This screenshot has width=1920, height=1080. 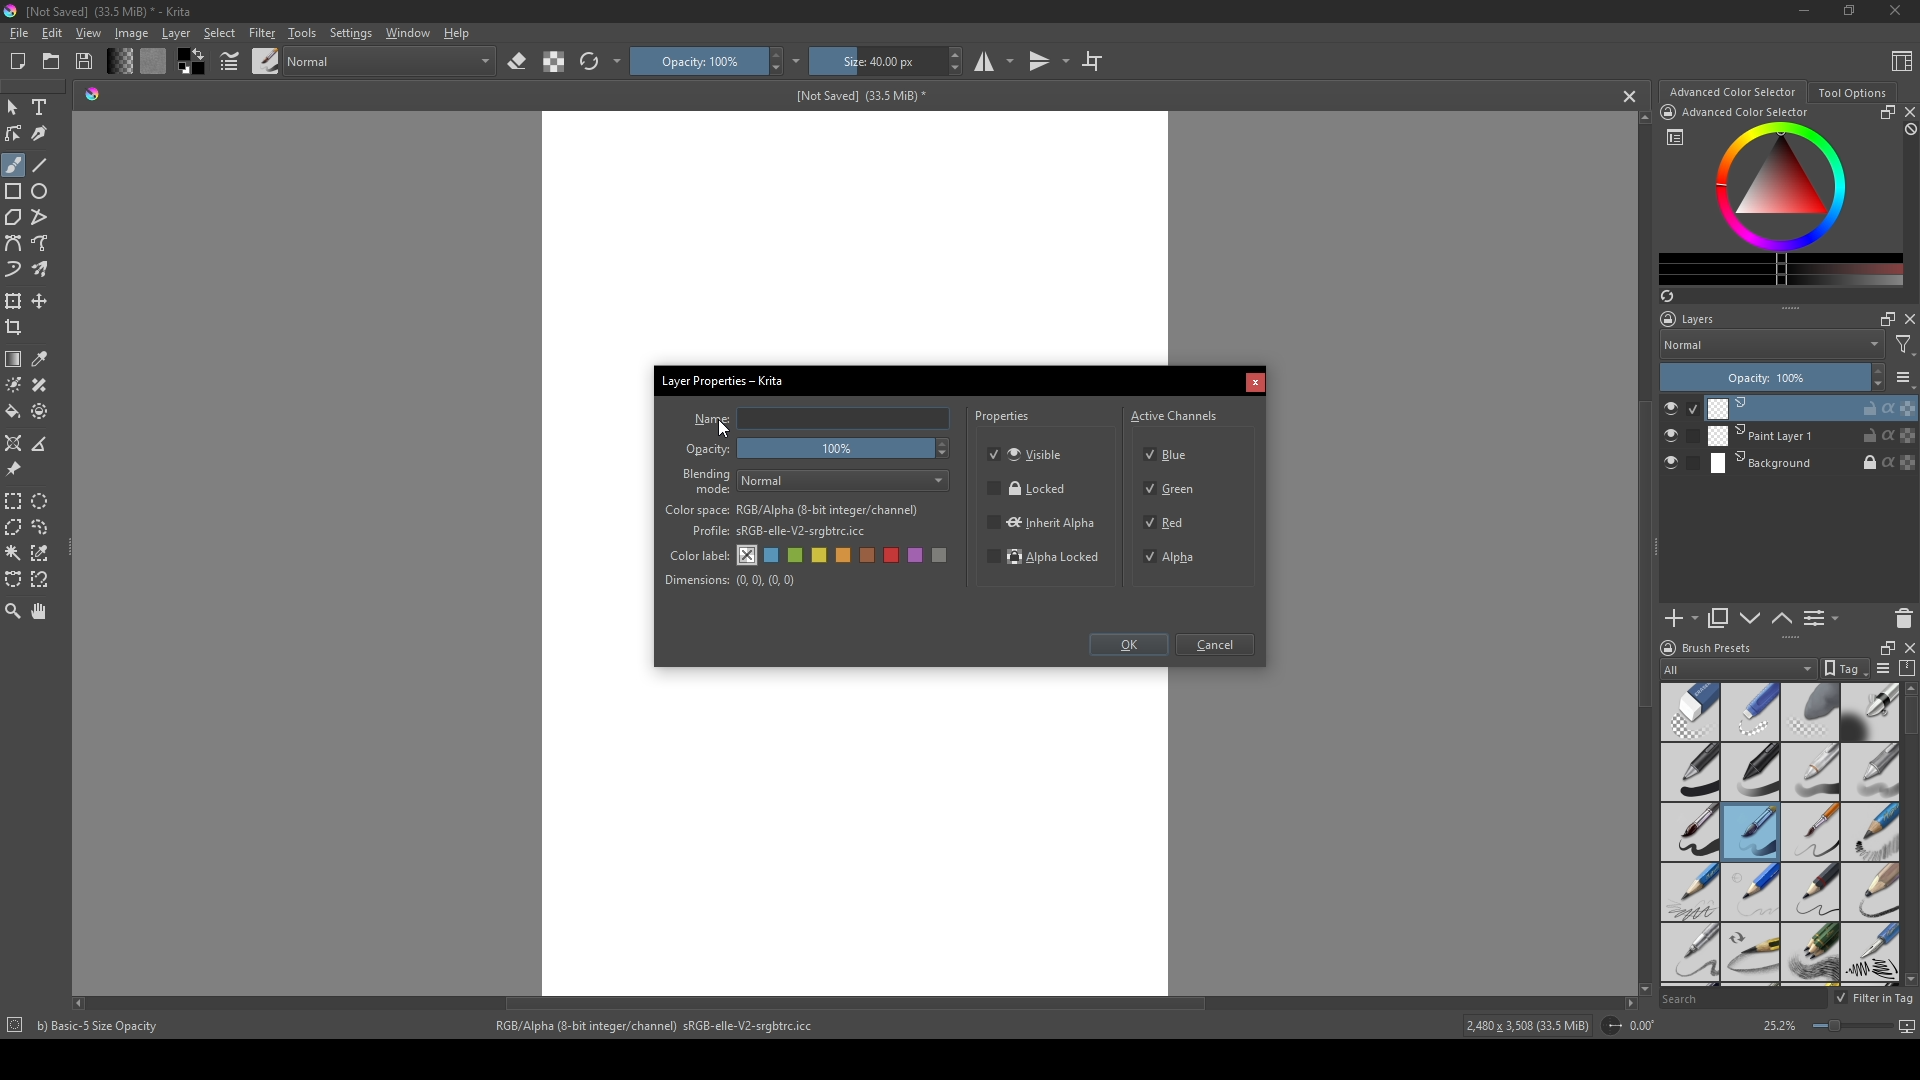 What do you see at coordinates (1255, 384) in the screenshot?
I see `Cancel` at bounding box center [1255, 384].